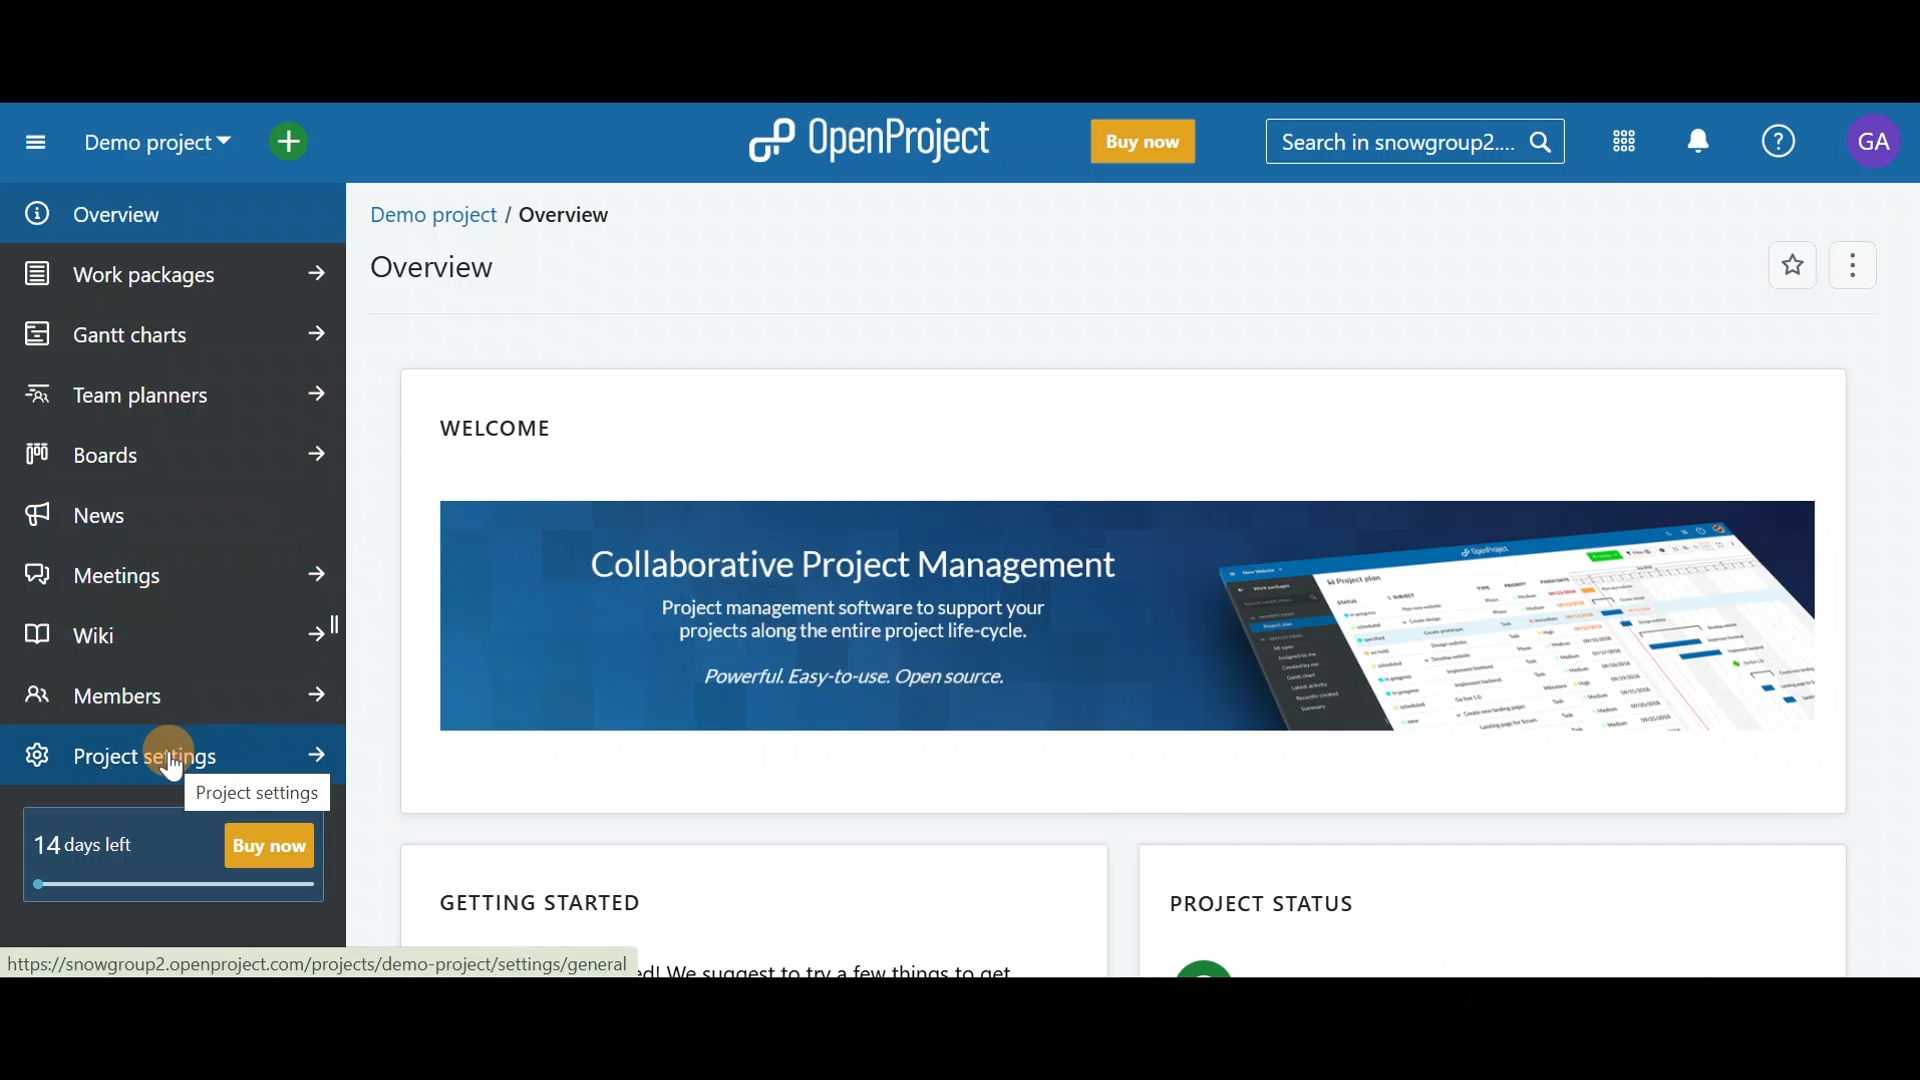 The width and height of the screenshot is (1920, 1080). Describe the element at coordinates (1414, 141) in the screenshot. I see `Search bar` at that location.